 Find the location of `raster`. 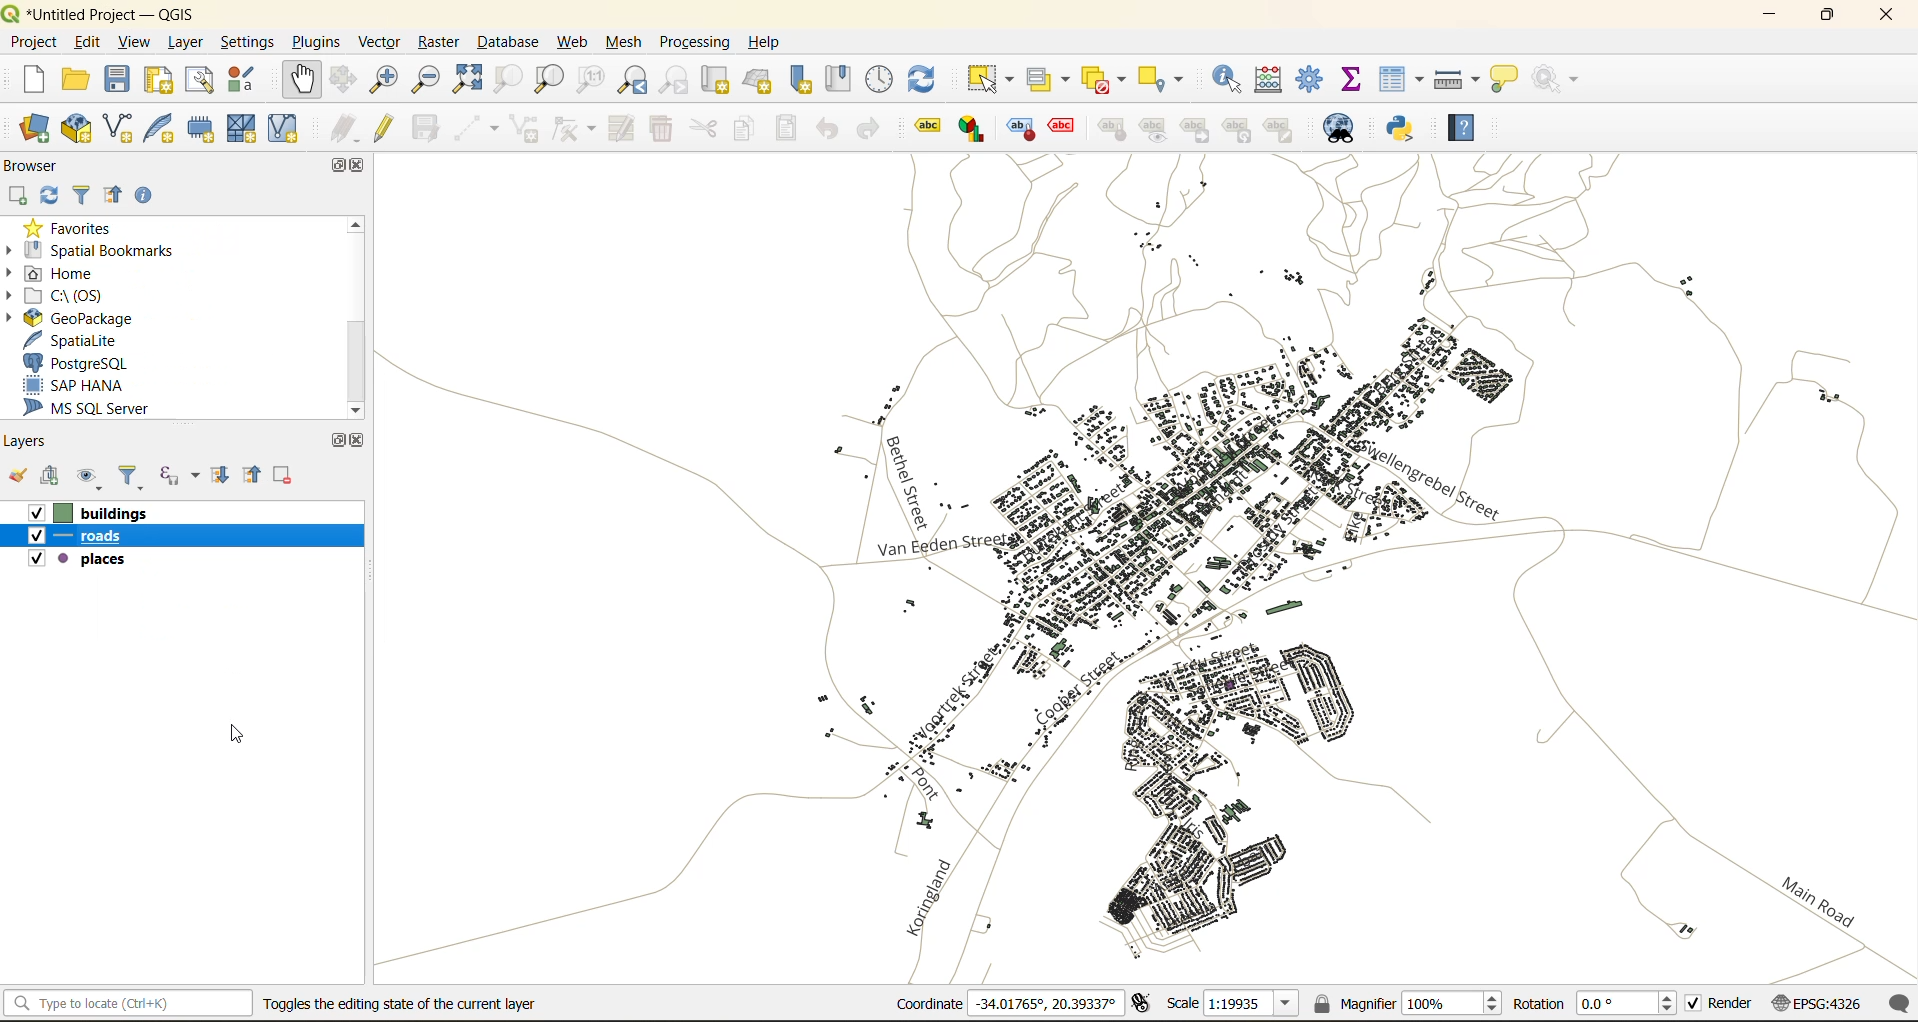

raster is located at coordinates (441, 45).